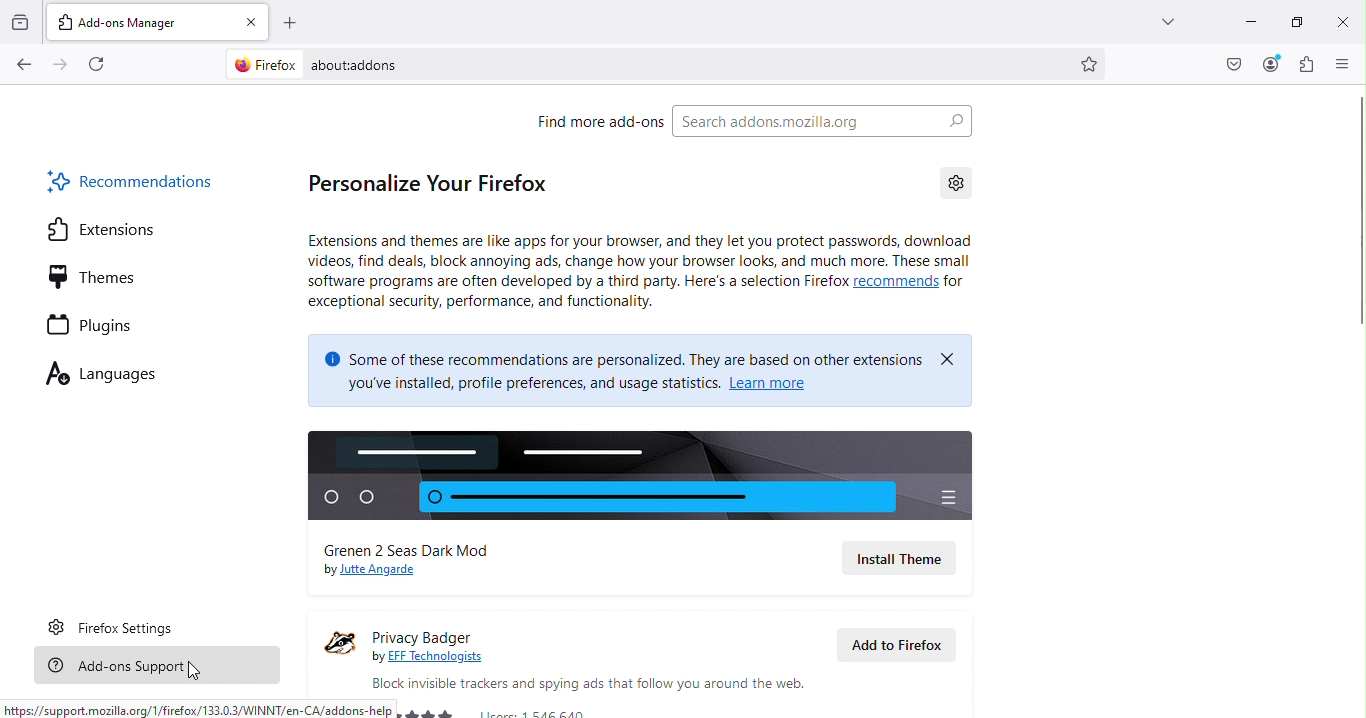 Image resolution: width=1366 pixels, height=718 pixels. What do you see at coordinates (260, 64) in the screenshot?
I see `firefox logo` at bounding box center [260, 64].